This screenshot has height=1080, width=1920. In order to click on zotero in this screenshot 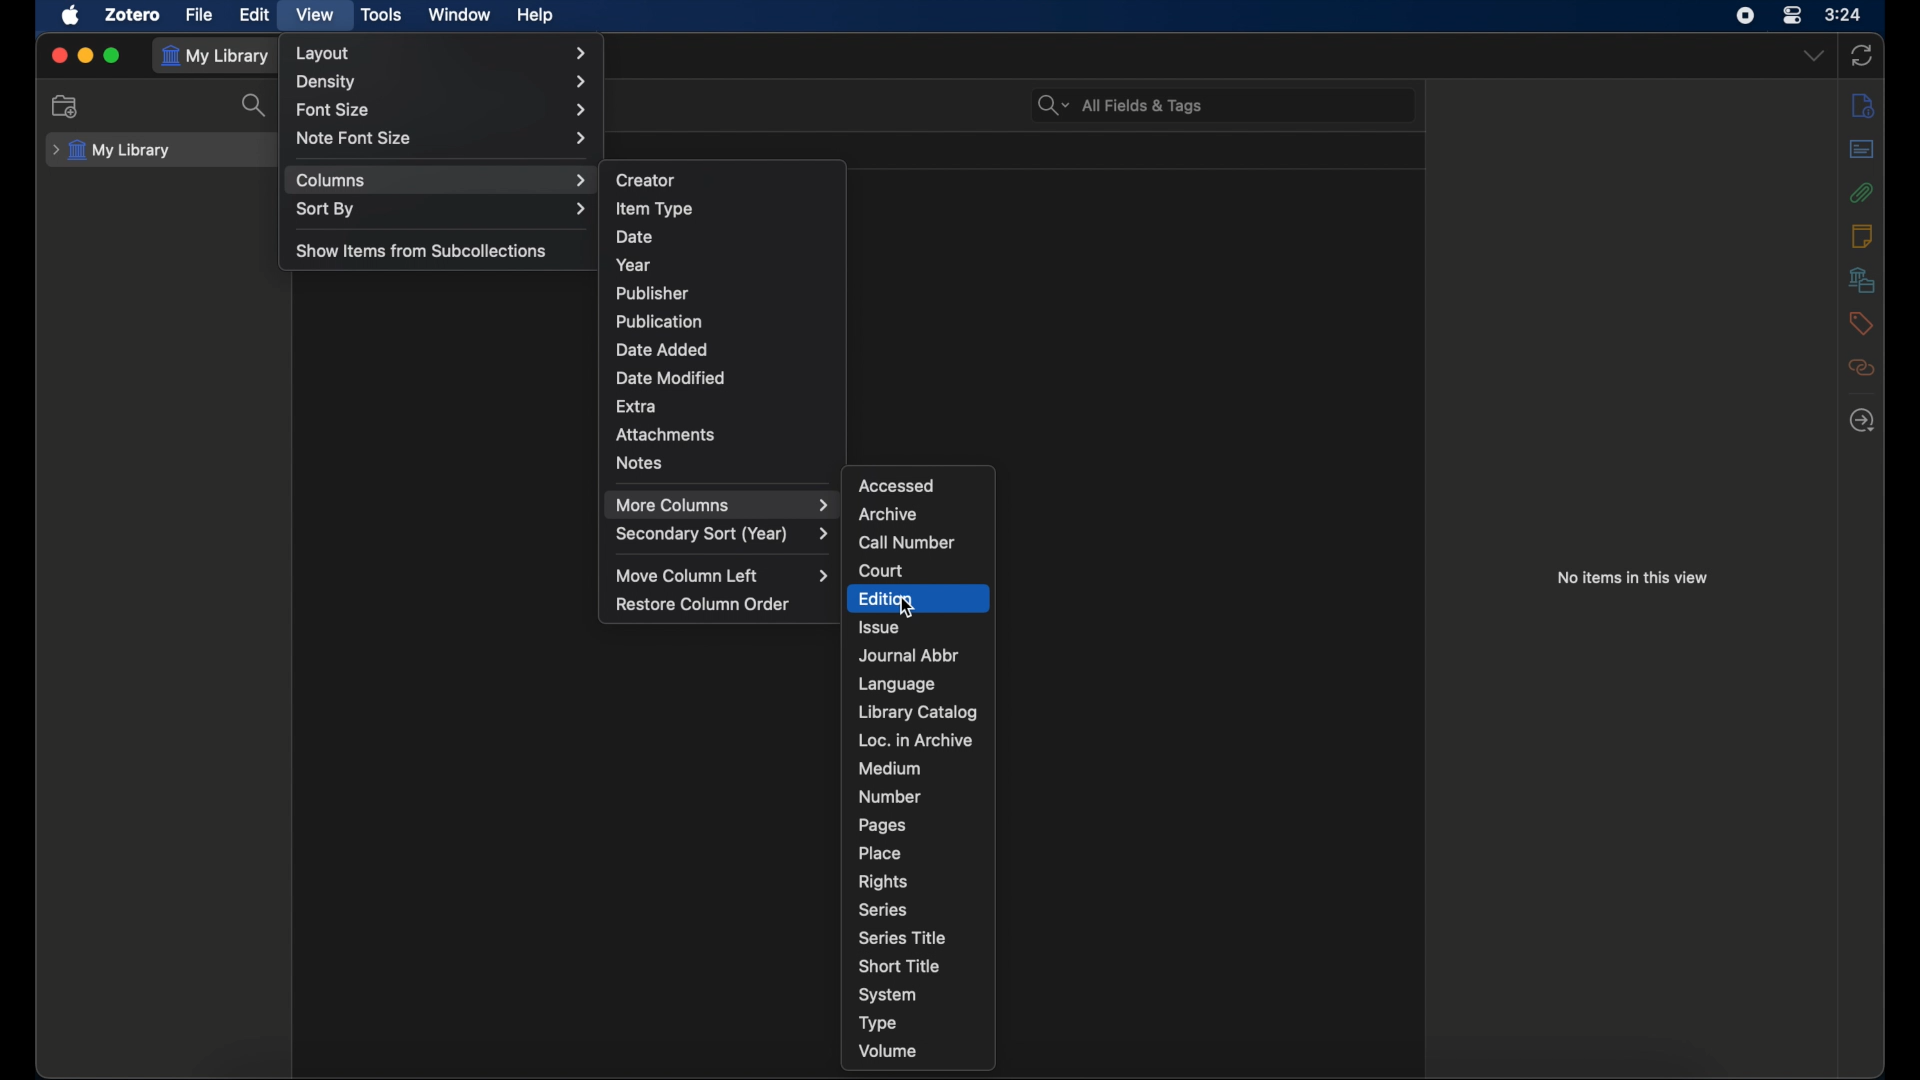, I will do `click(134, 15)`.